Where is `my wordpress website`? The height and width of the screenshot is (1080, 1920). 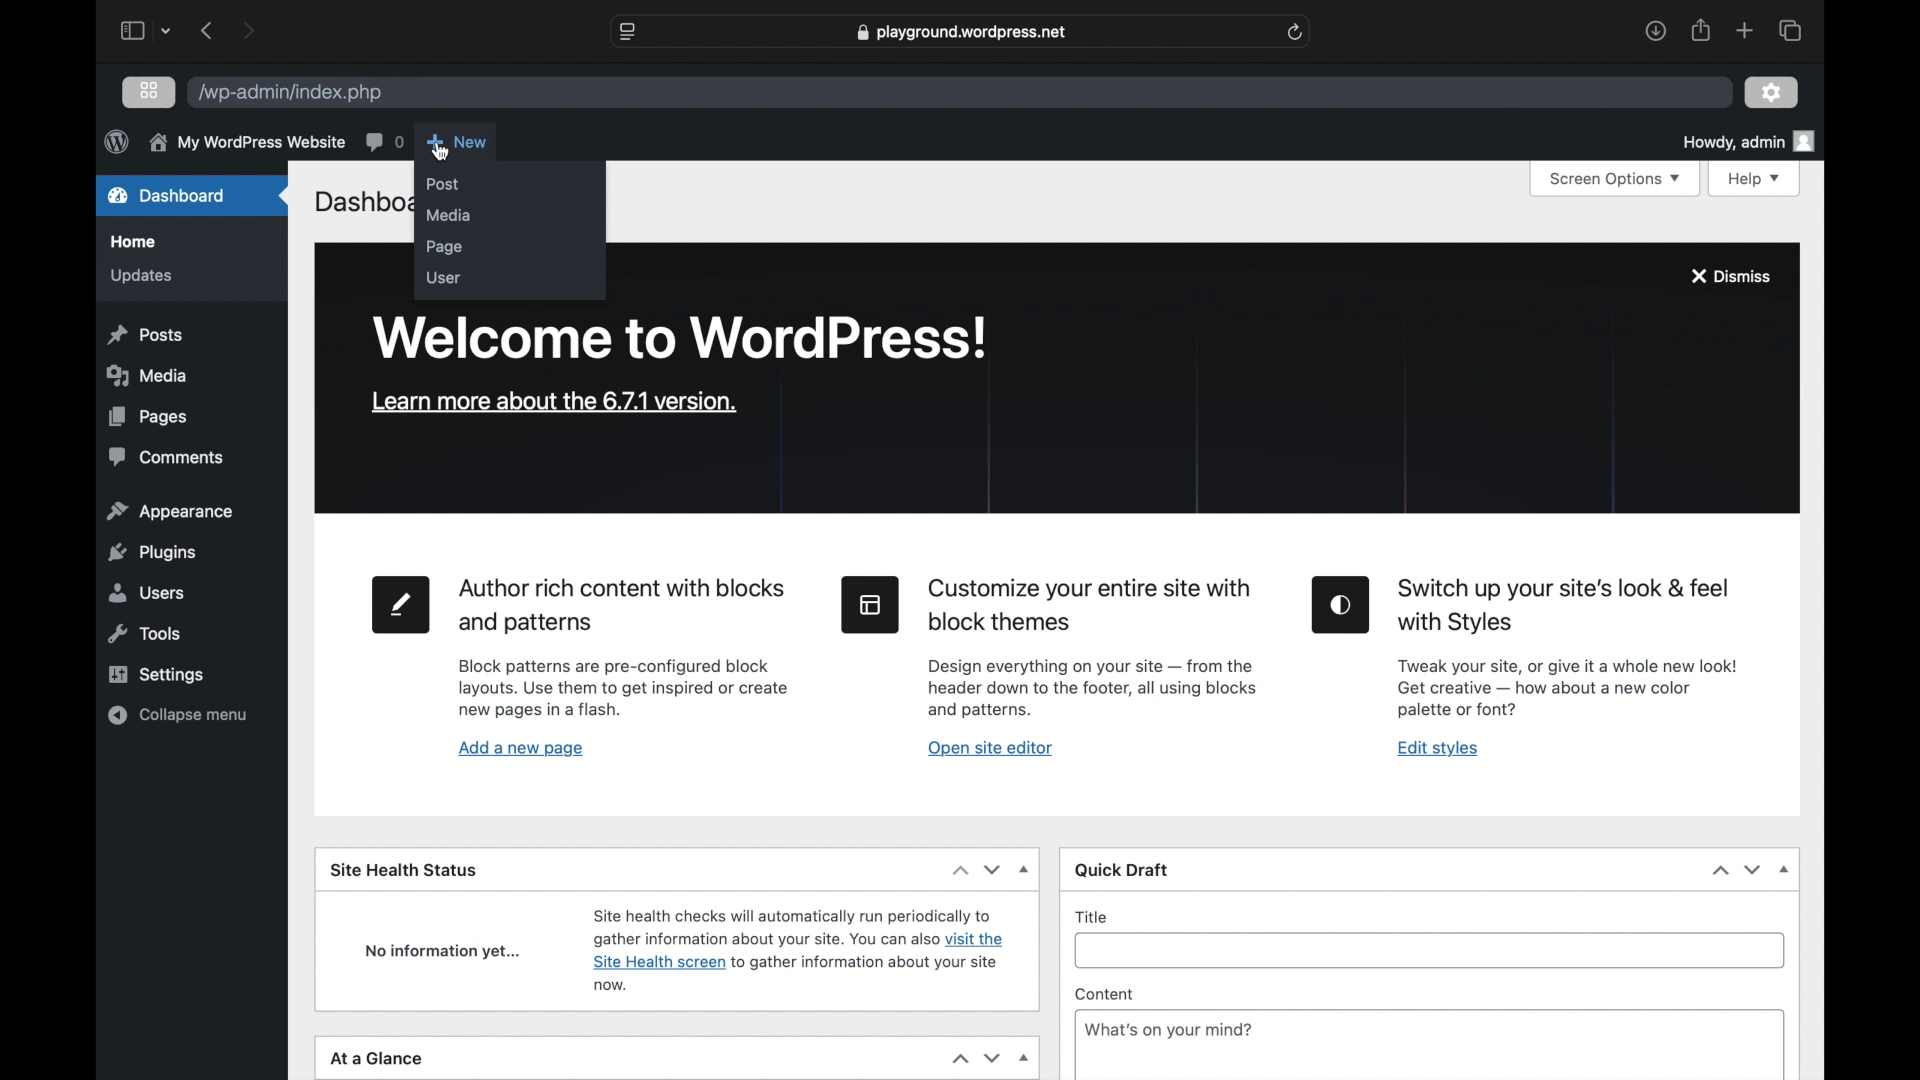
my wordpress website is located at coordinates (246, 143).